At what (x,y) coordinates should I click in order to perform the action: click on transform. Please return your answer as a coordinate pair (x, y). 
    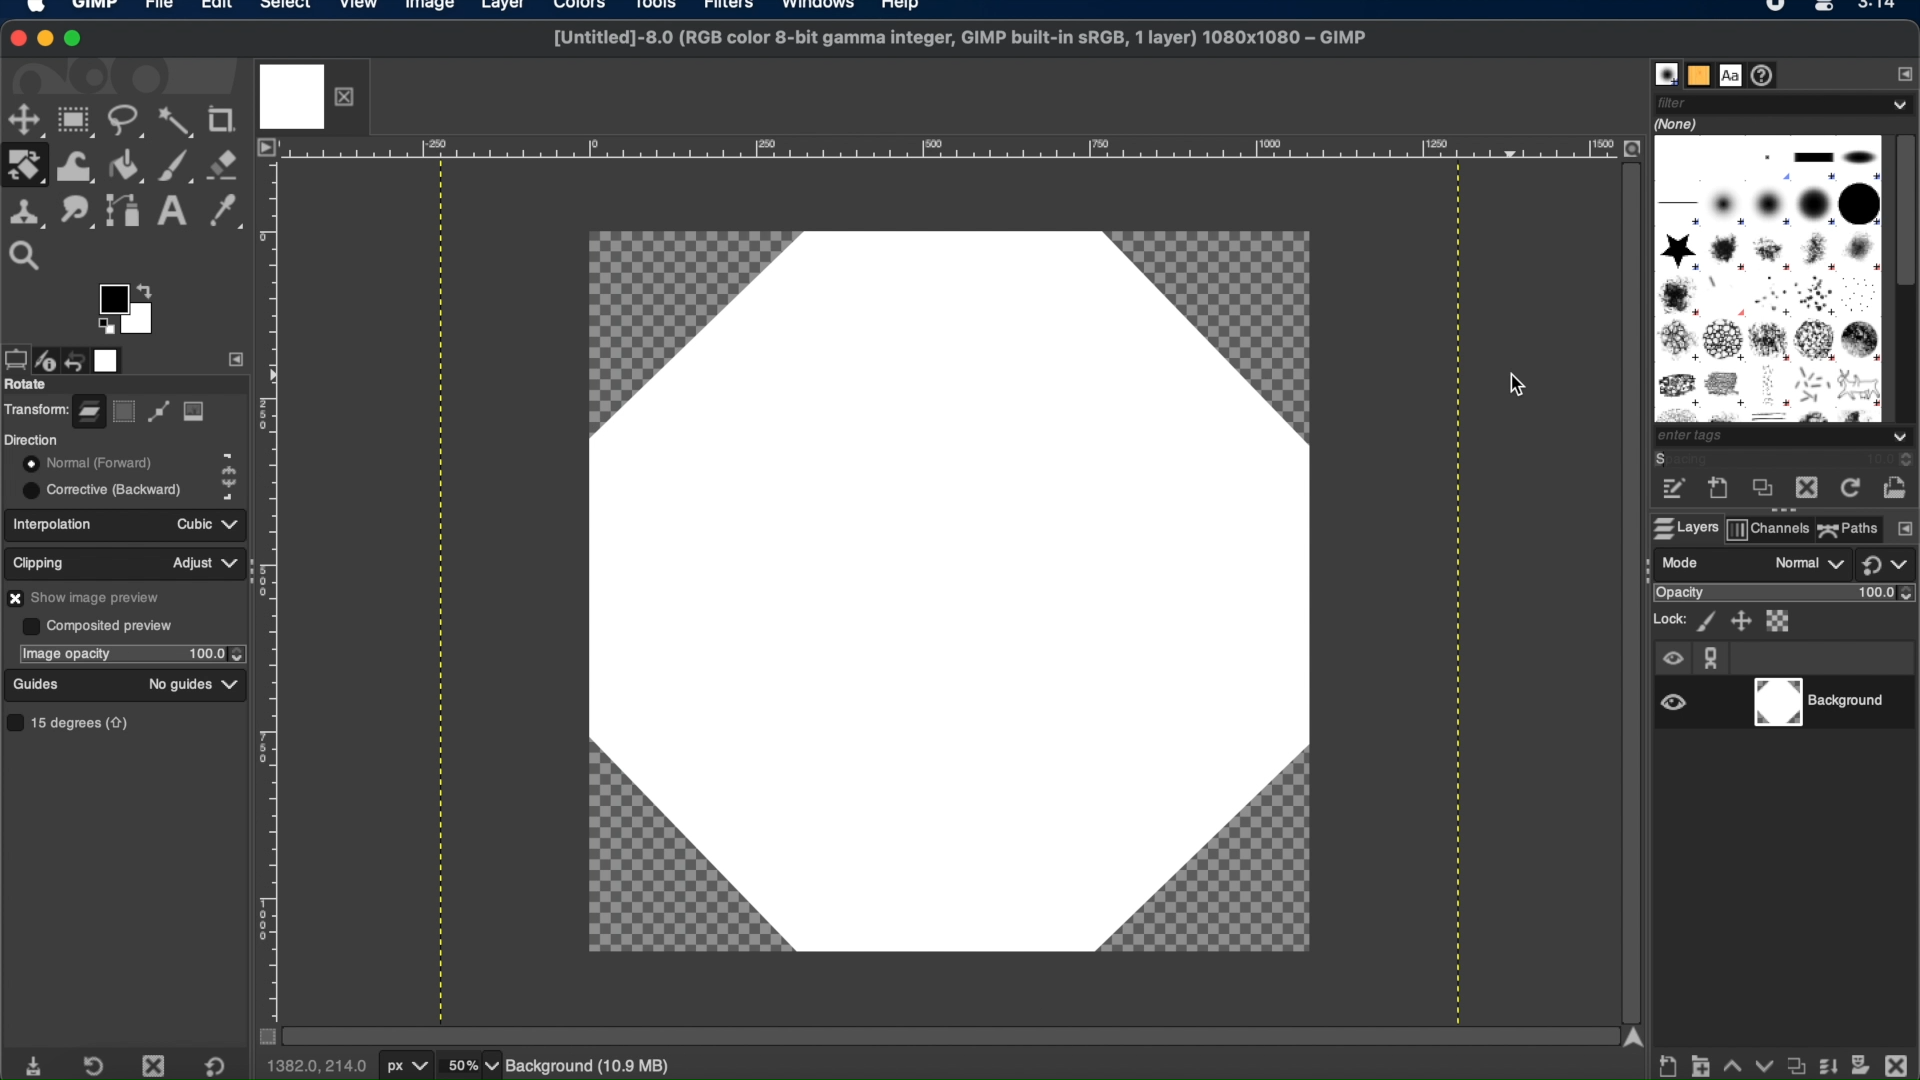
    Looking at the image, I should click on (35, 408).